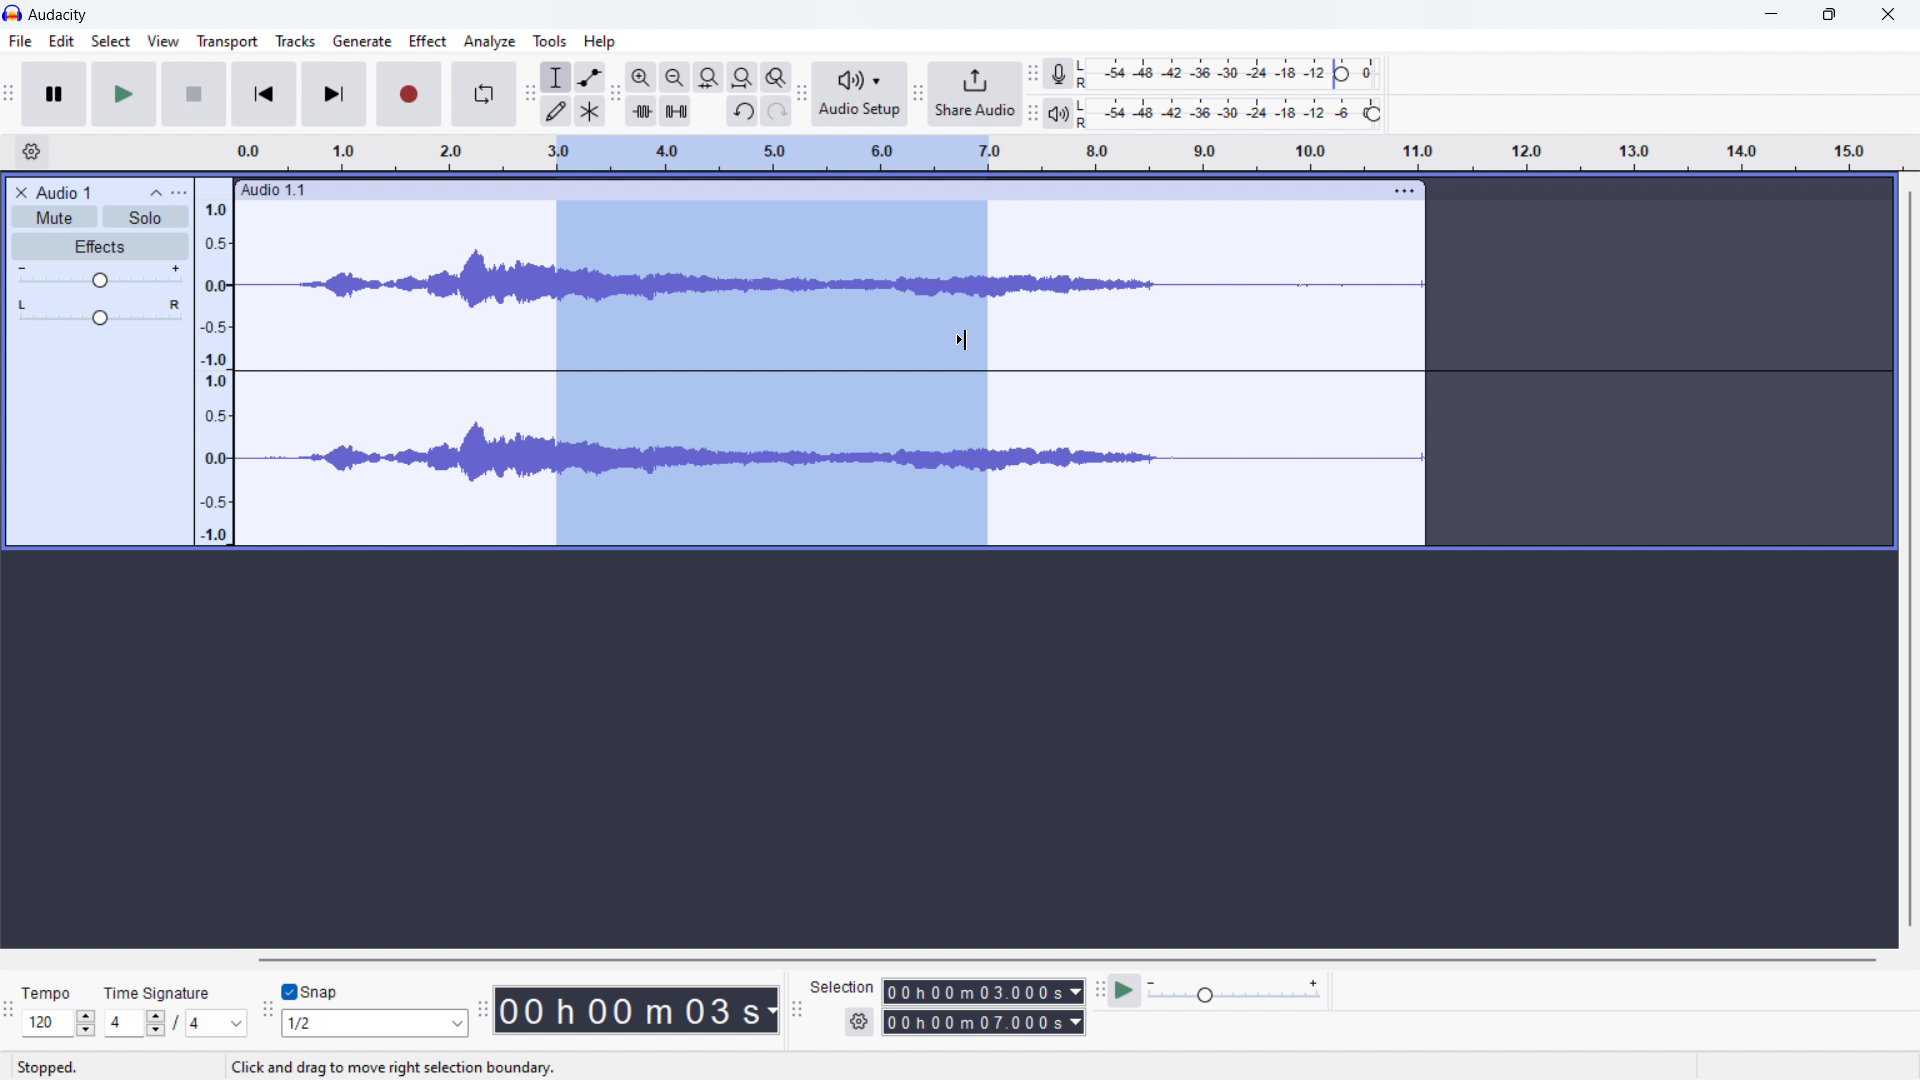  I want to click on time signature, so click(1064, 150).